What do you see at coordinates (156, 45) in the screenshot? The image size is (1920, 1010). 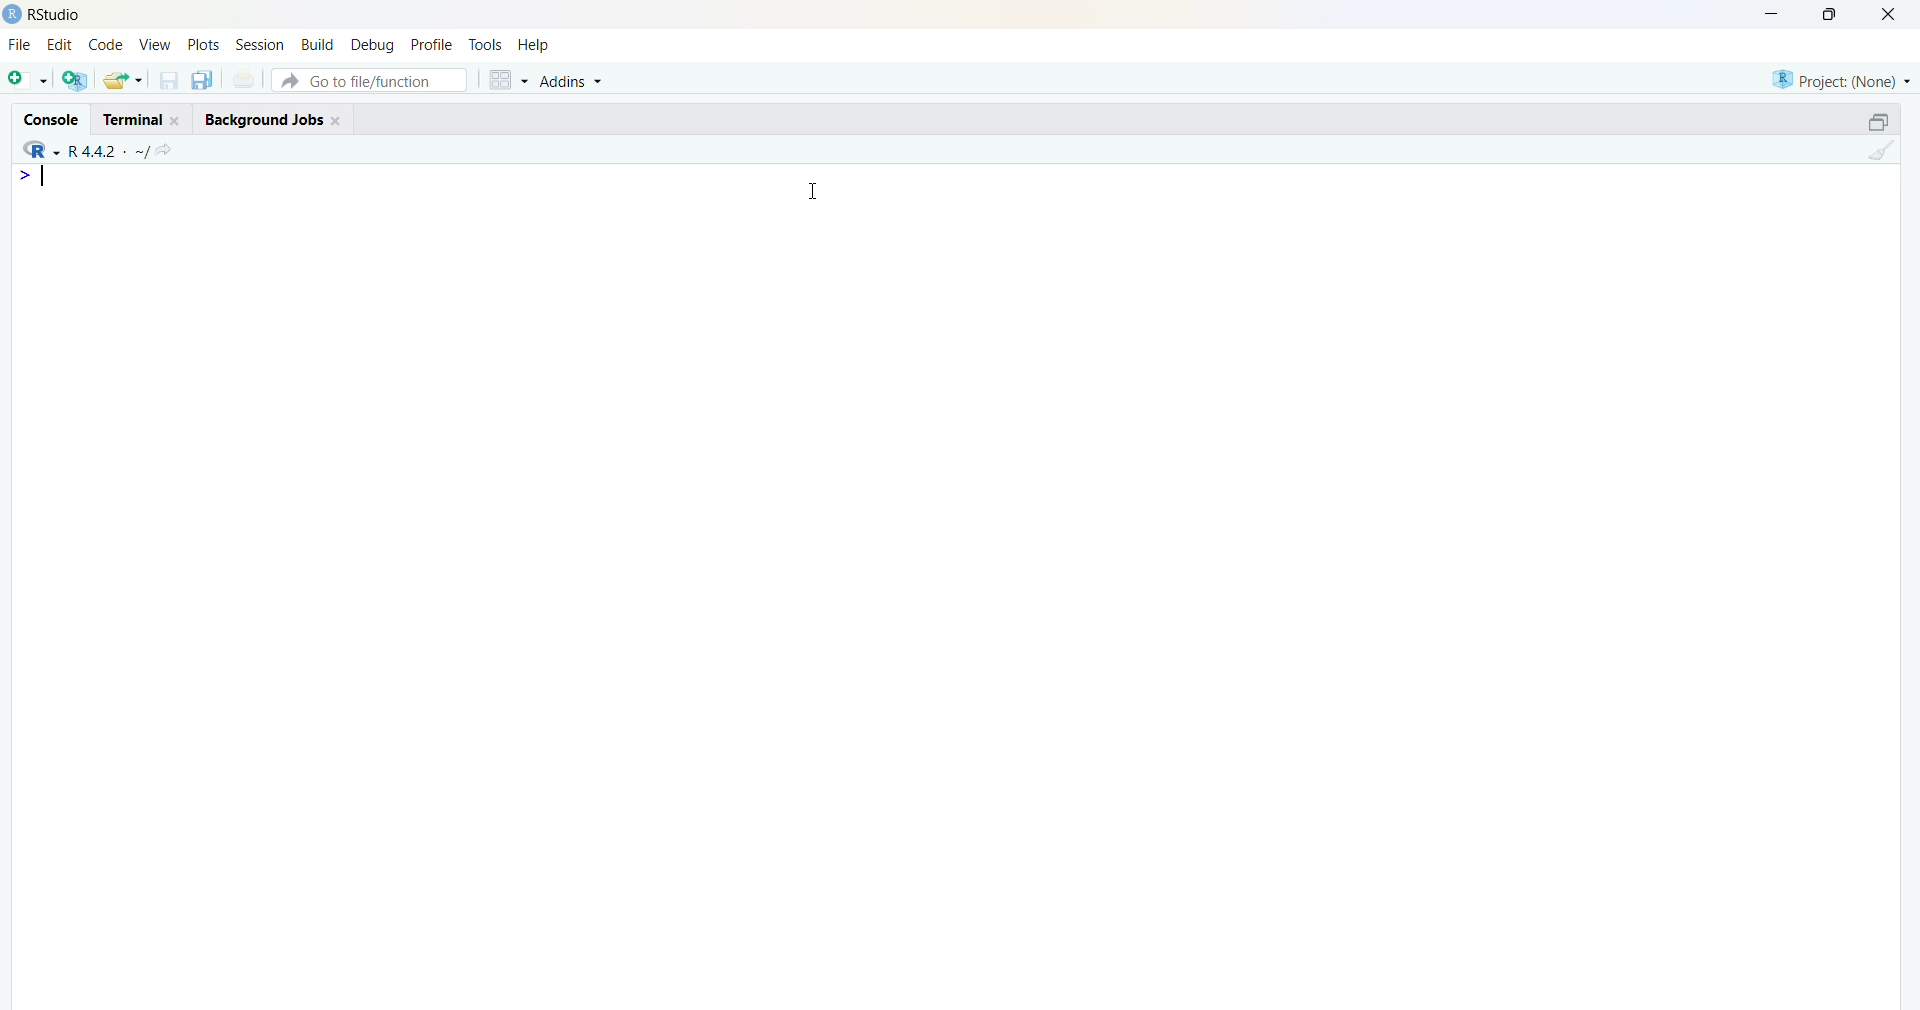 I see `View` at bounding box center [156, 45].